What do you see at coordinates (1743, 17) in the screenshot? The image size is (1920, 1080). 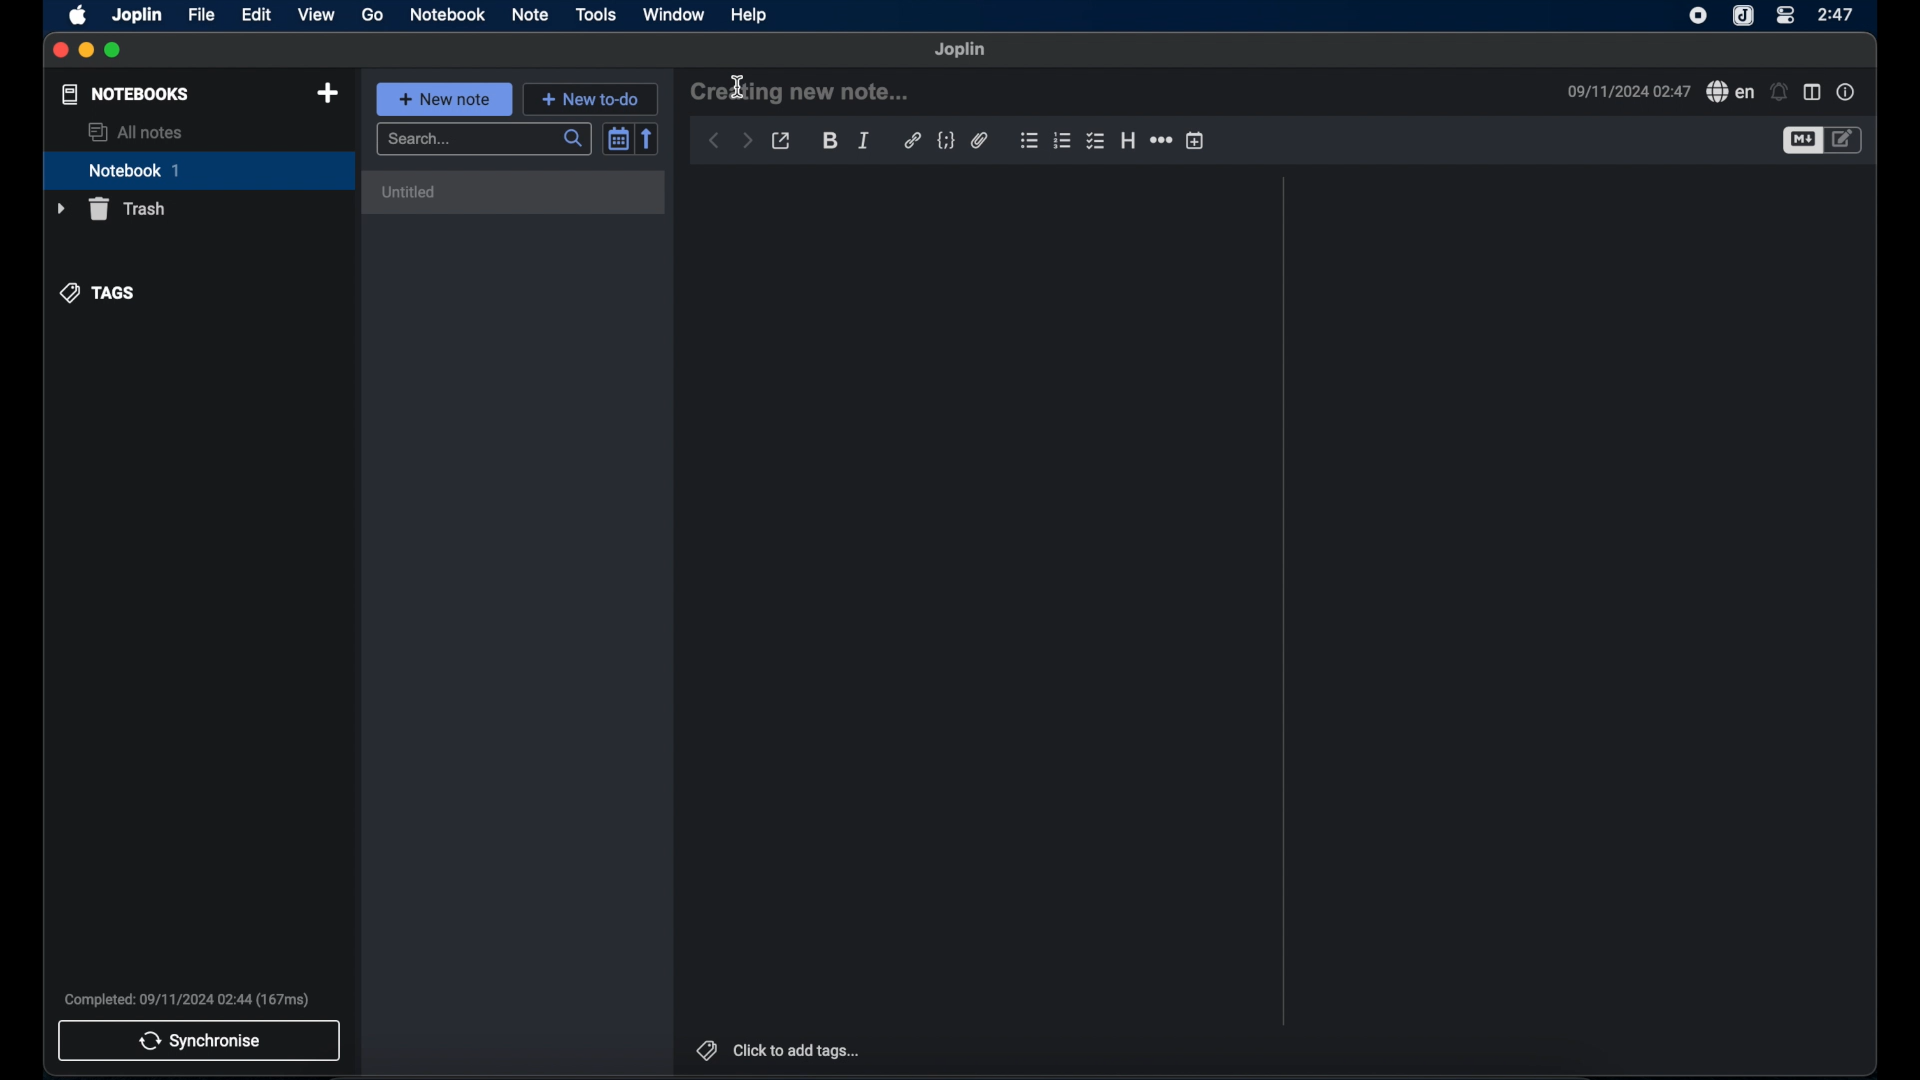 I see `joplin icon` at bounding box center [1743, 17].